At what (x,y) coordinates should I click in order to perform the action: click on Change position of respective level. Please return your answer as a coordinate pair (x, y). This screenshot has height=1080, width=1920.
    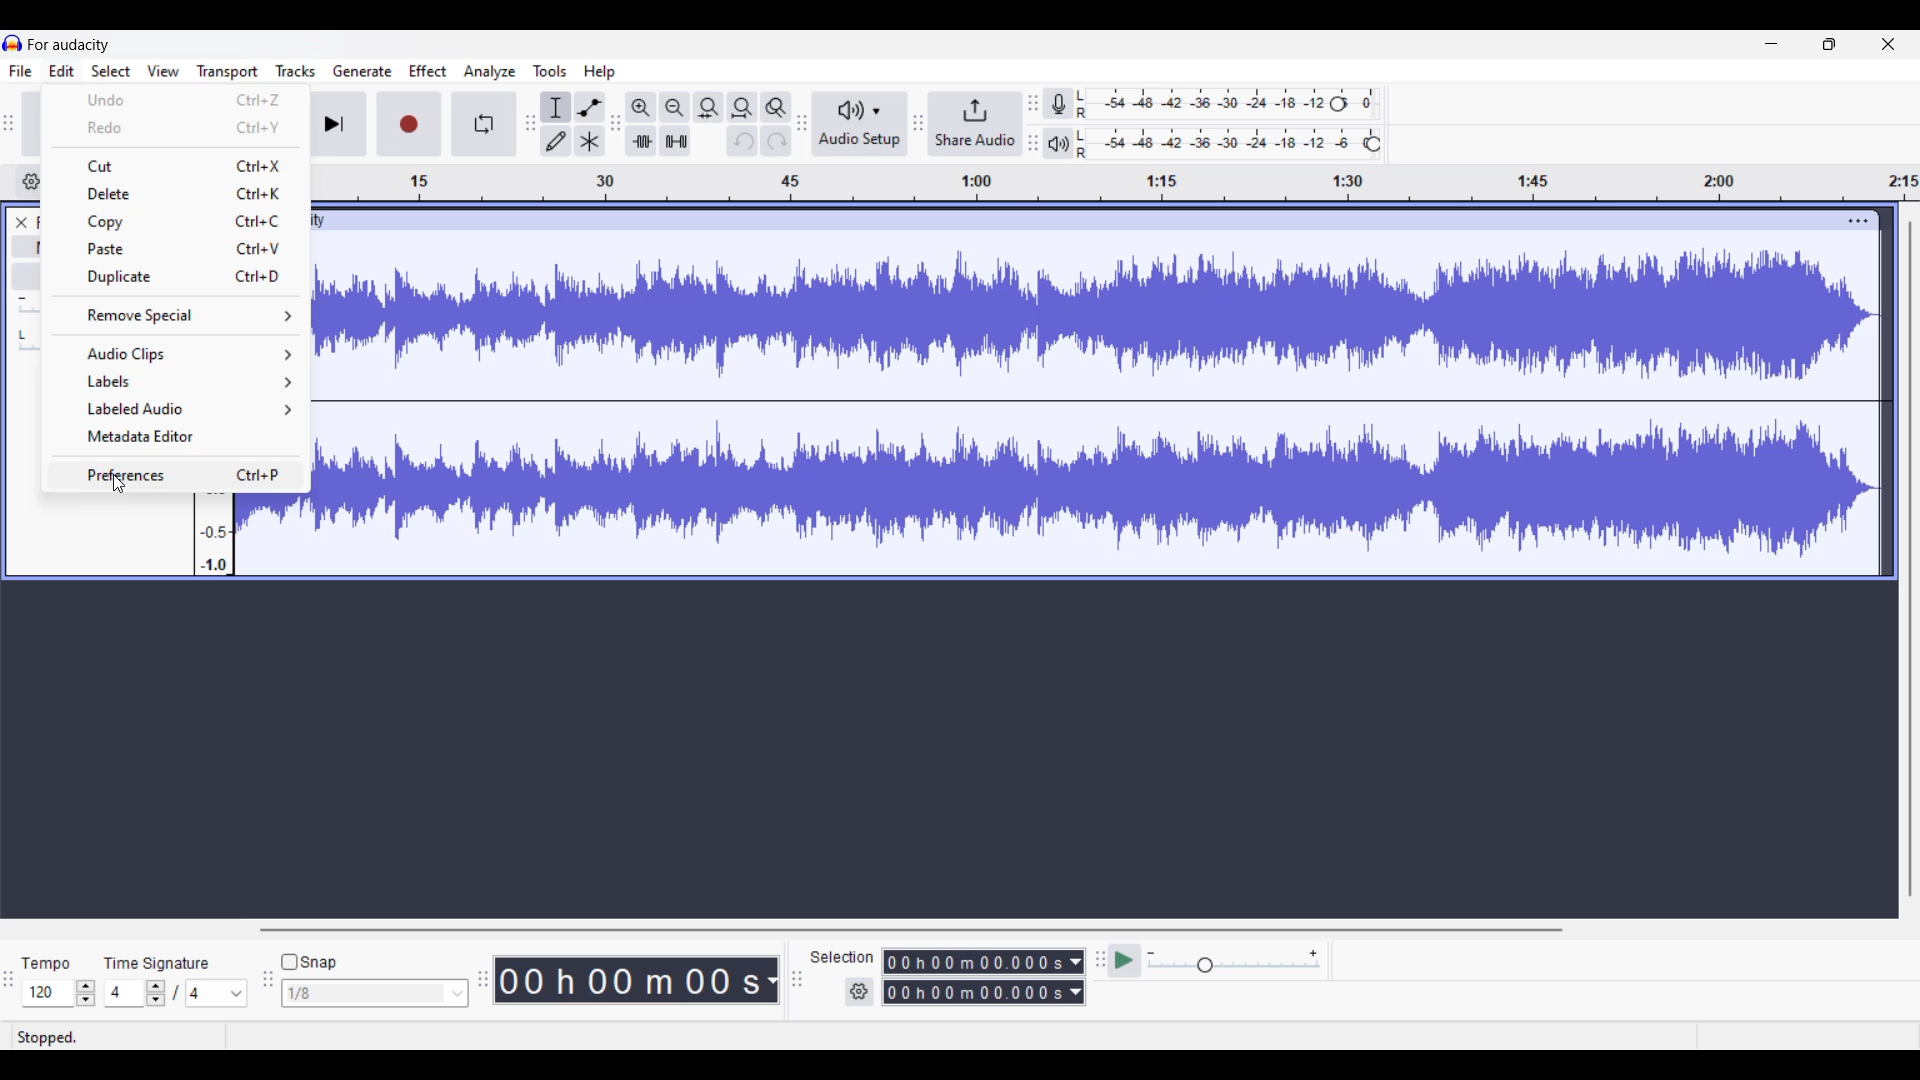
    Looking at the image, I should click on (1033, 122).